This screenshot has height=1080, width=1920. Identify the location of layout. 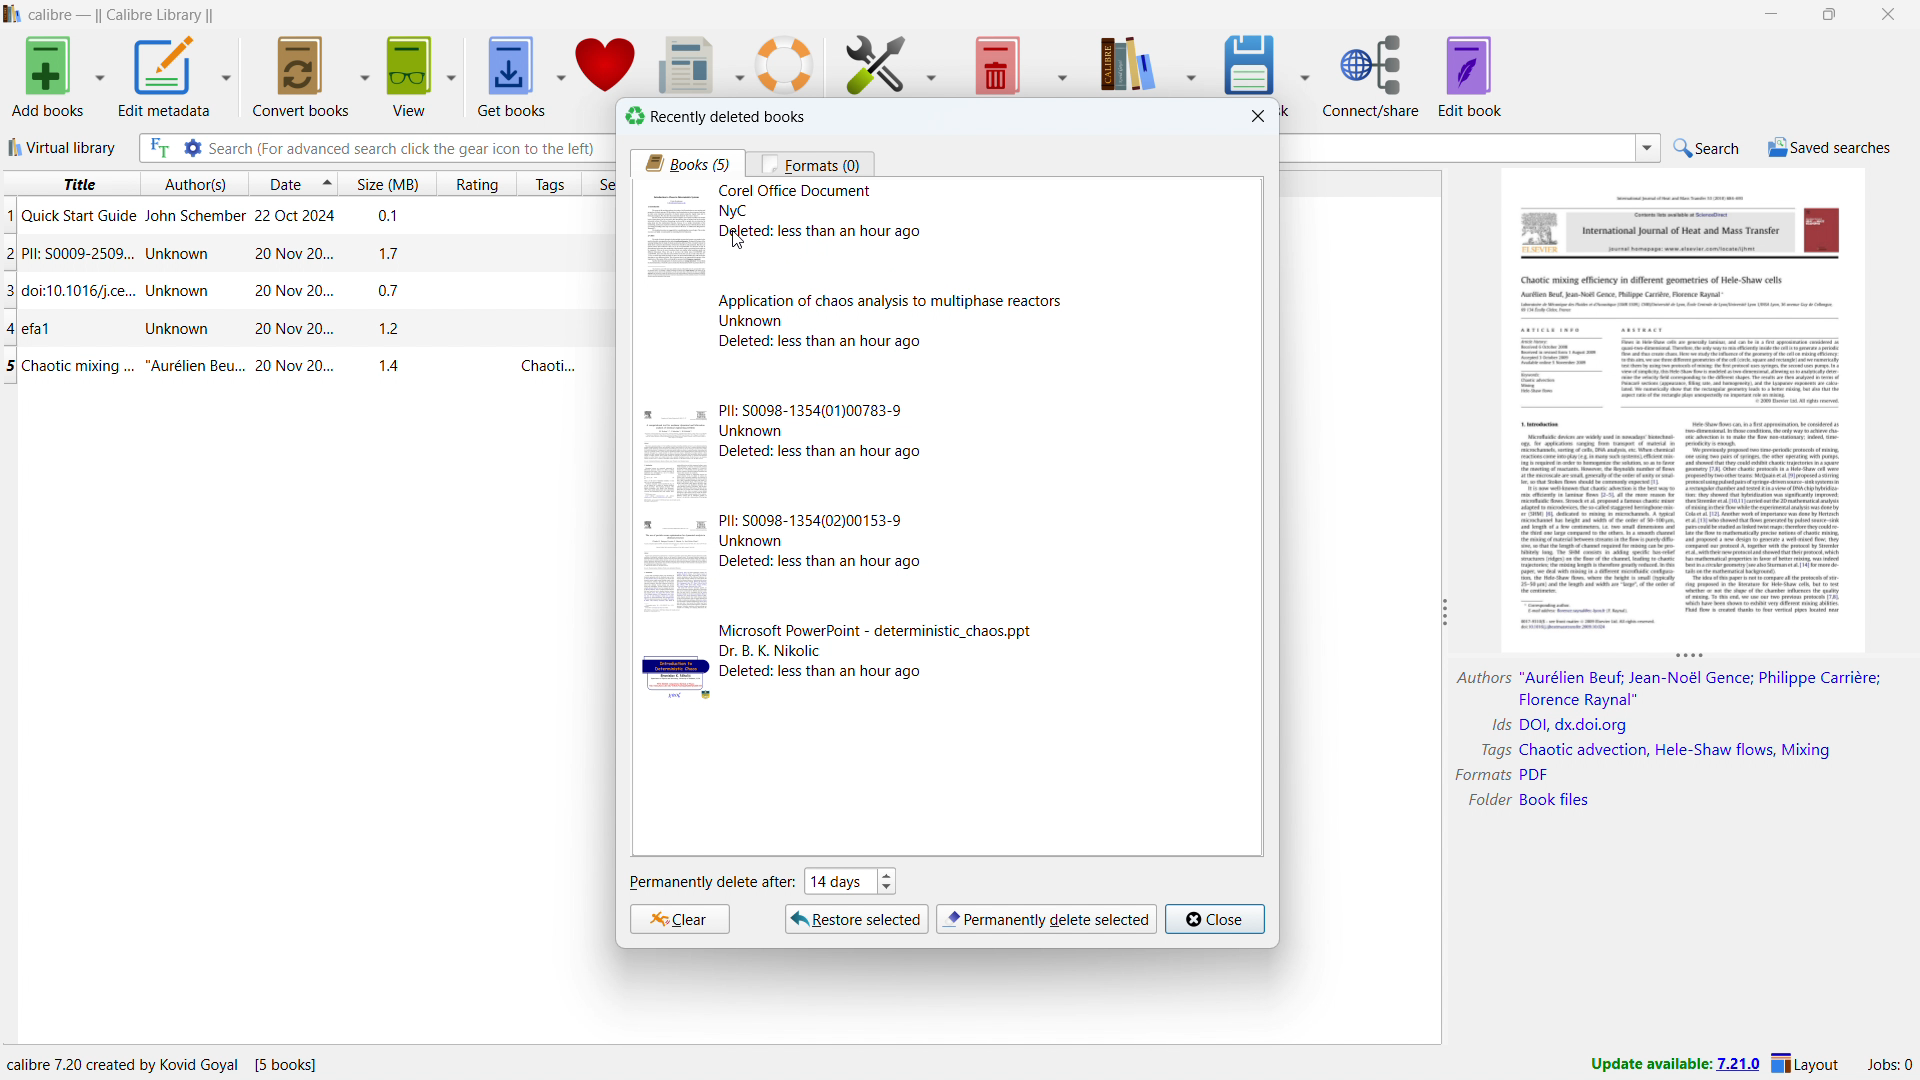
(1808, 1064).